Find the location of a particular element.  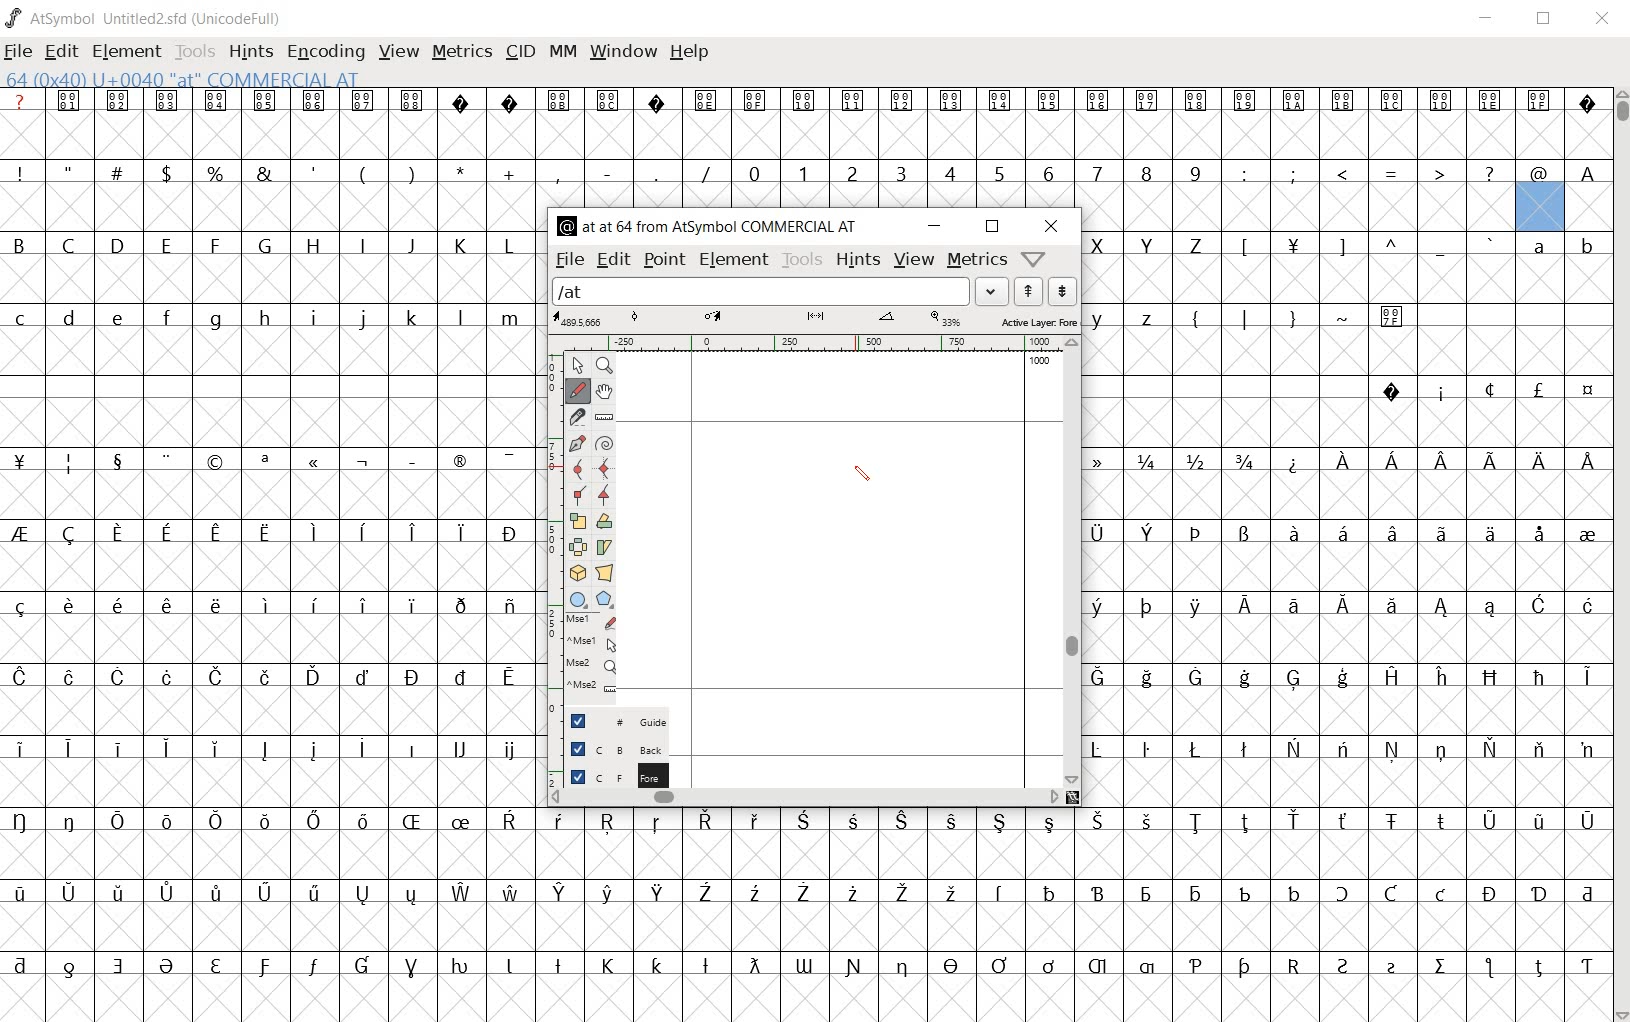

load word list is located at coordinates (761, 291).